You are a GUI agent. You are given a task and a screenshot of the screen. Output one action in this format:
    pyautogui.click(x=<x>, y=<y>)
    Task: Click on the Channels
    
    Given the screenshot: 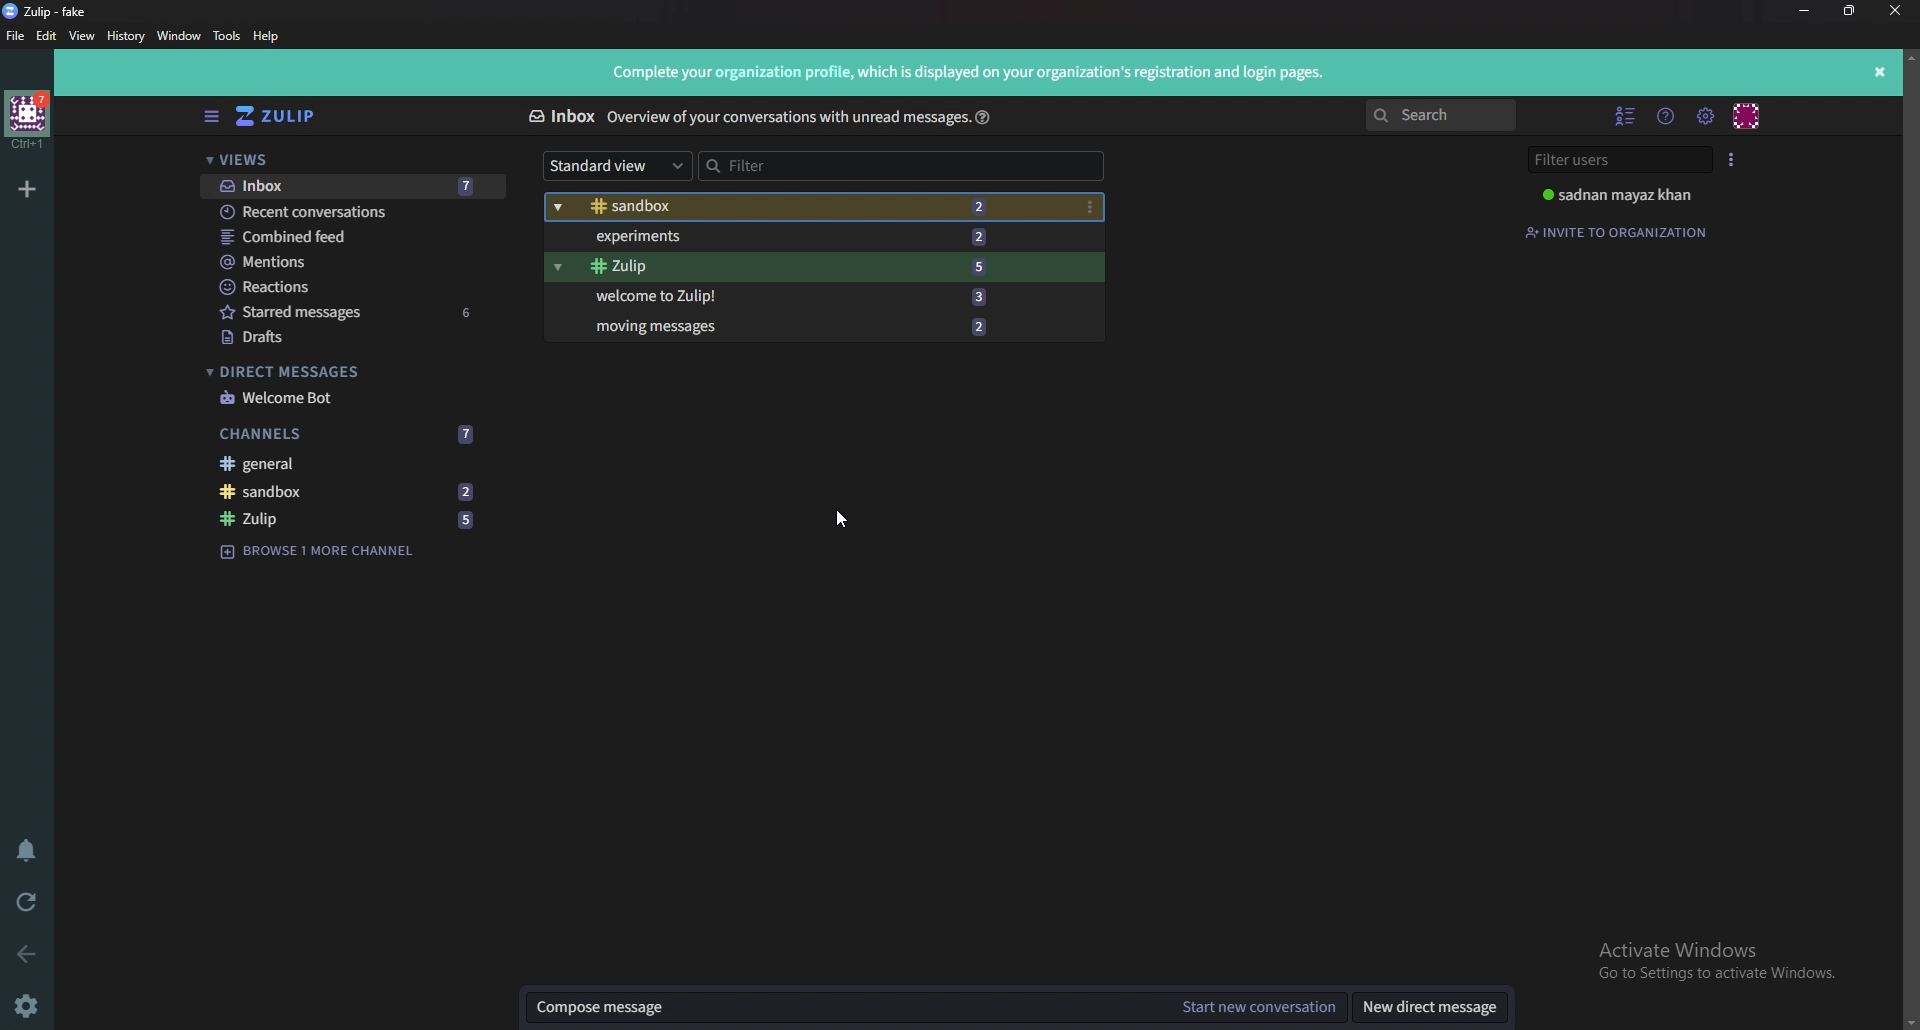 What is the action you would take?
    pyautogui.click(x=354, y=433)
    